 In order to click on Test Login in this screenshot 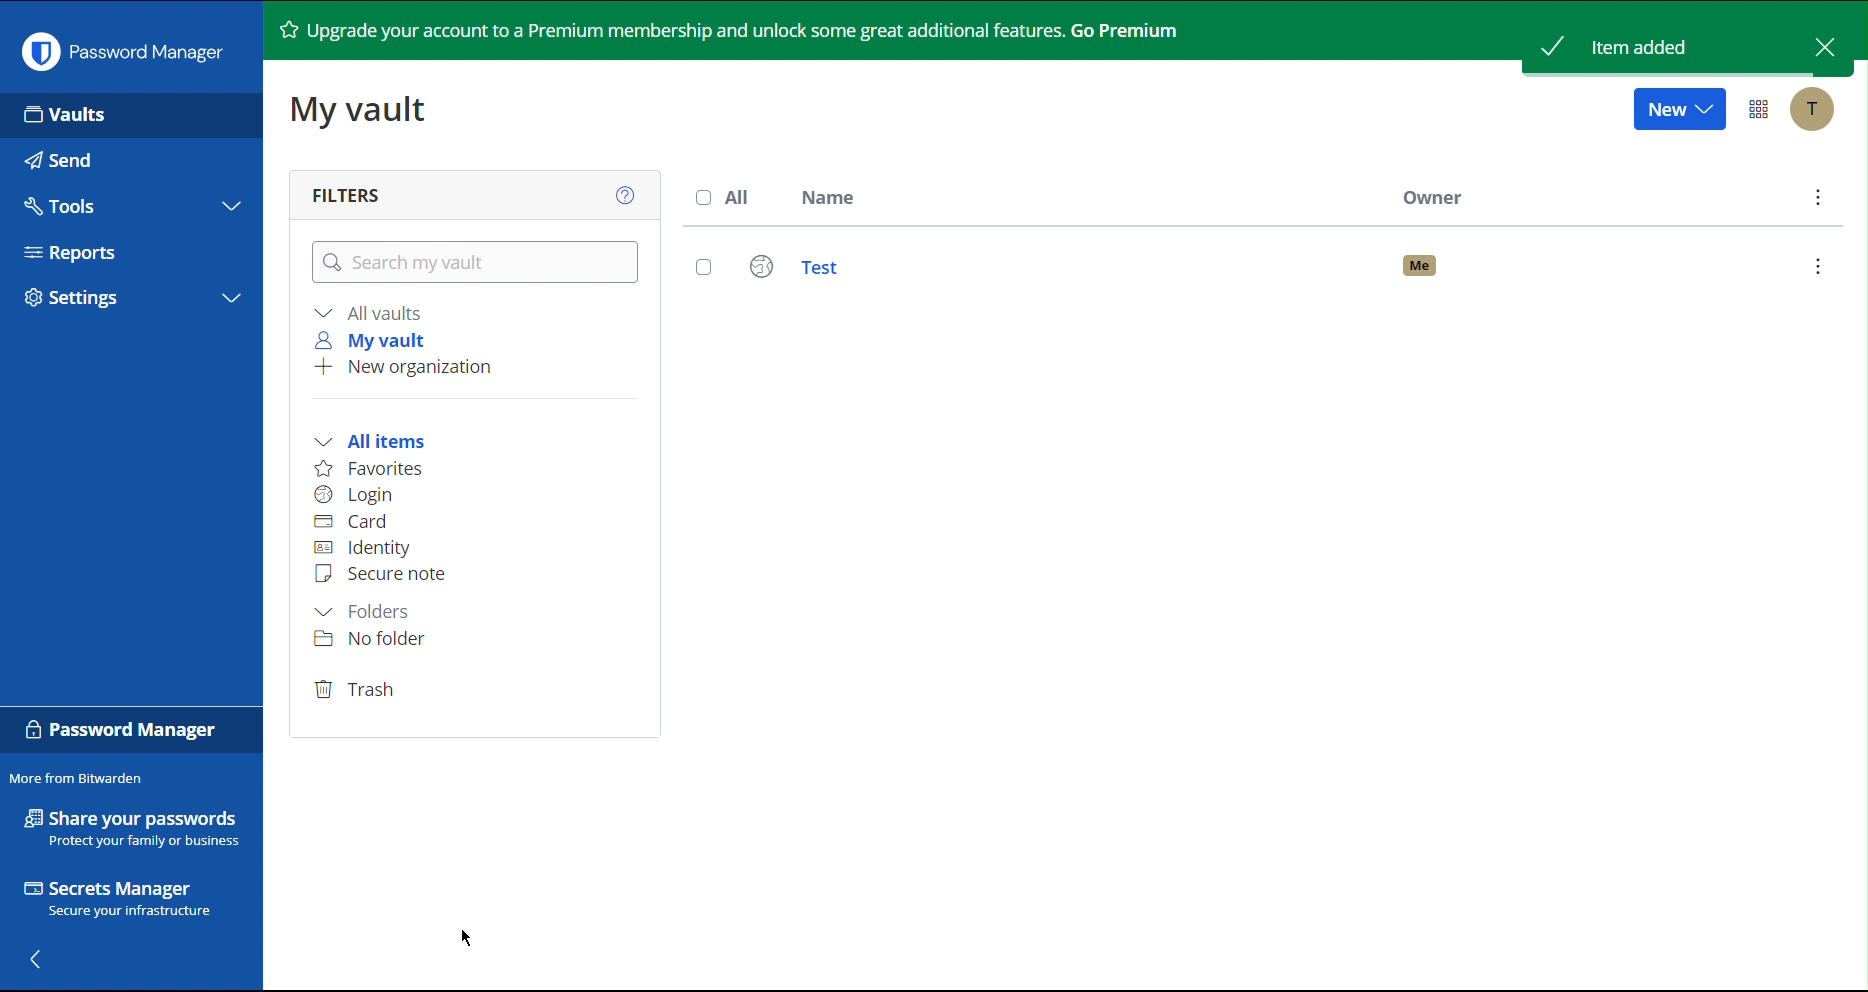, I will do `click(1258, 260)`.